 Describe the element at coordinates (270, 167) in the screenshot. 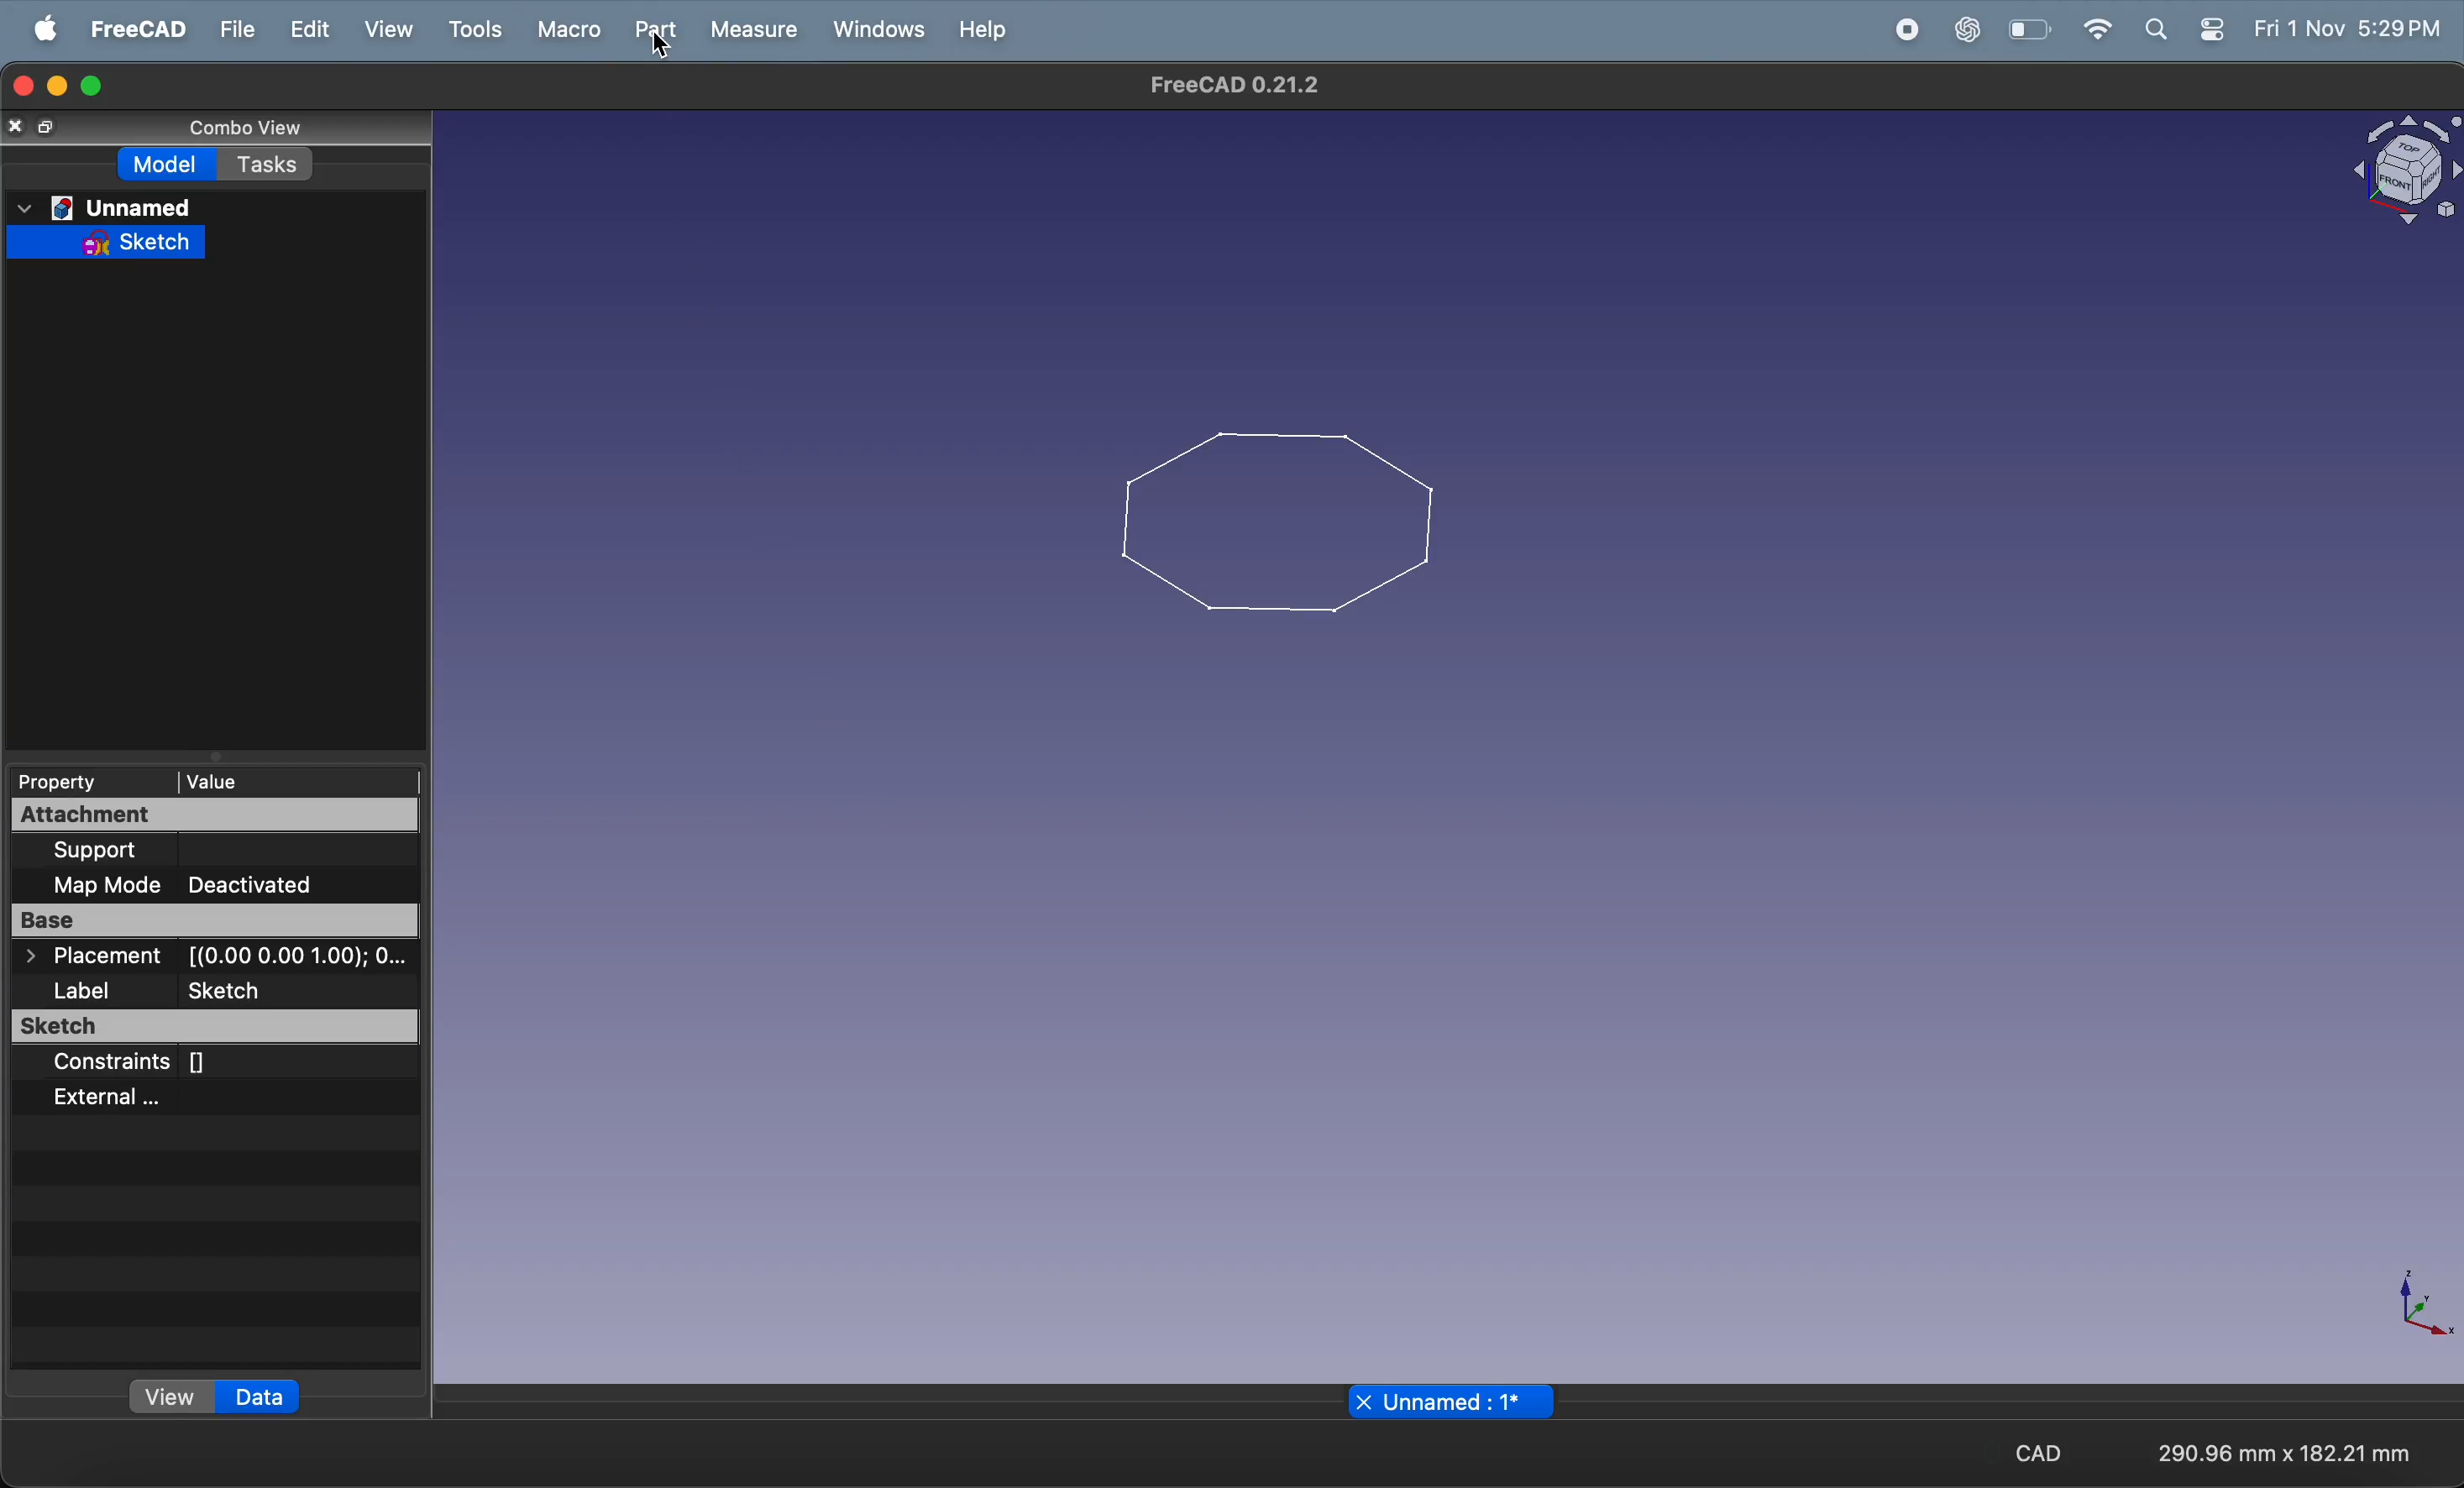

I see `task` at that location.